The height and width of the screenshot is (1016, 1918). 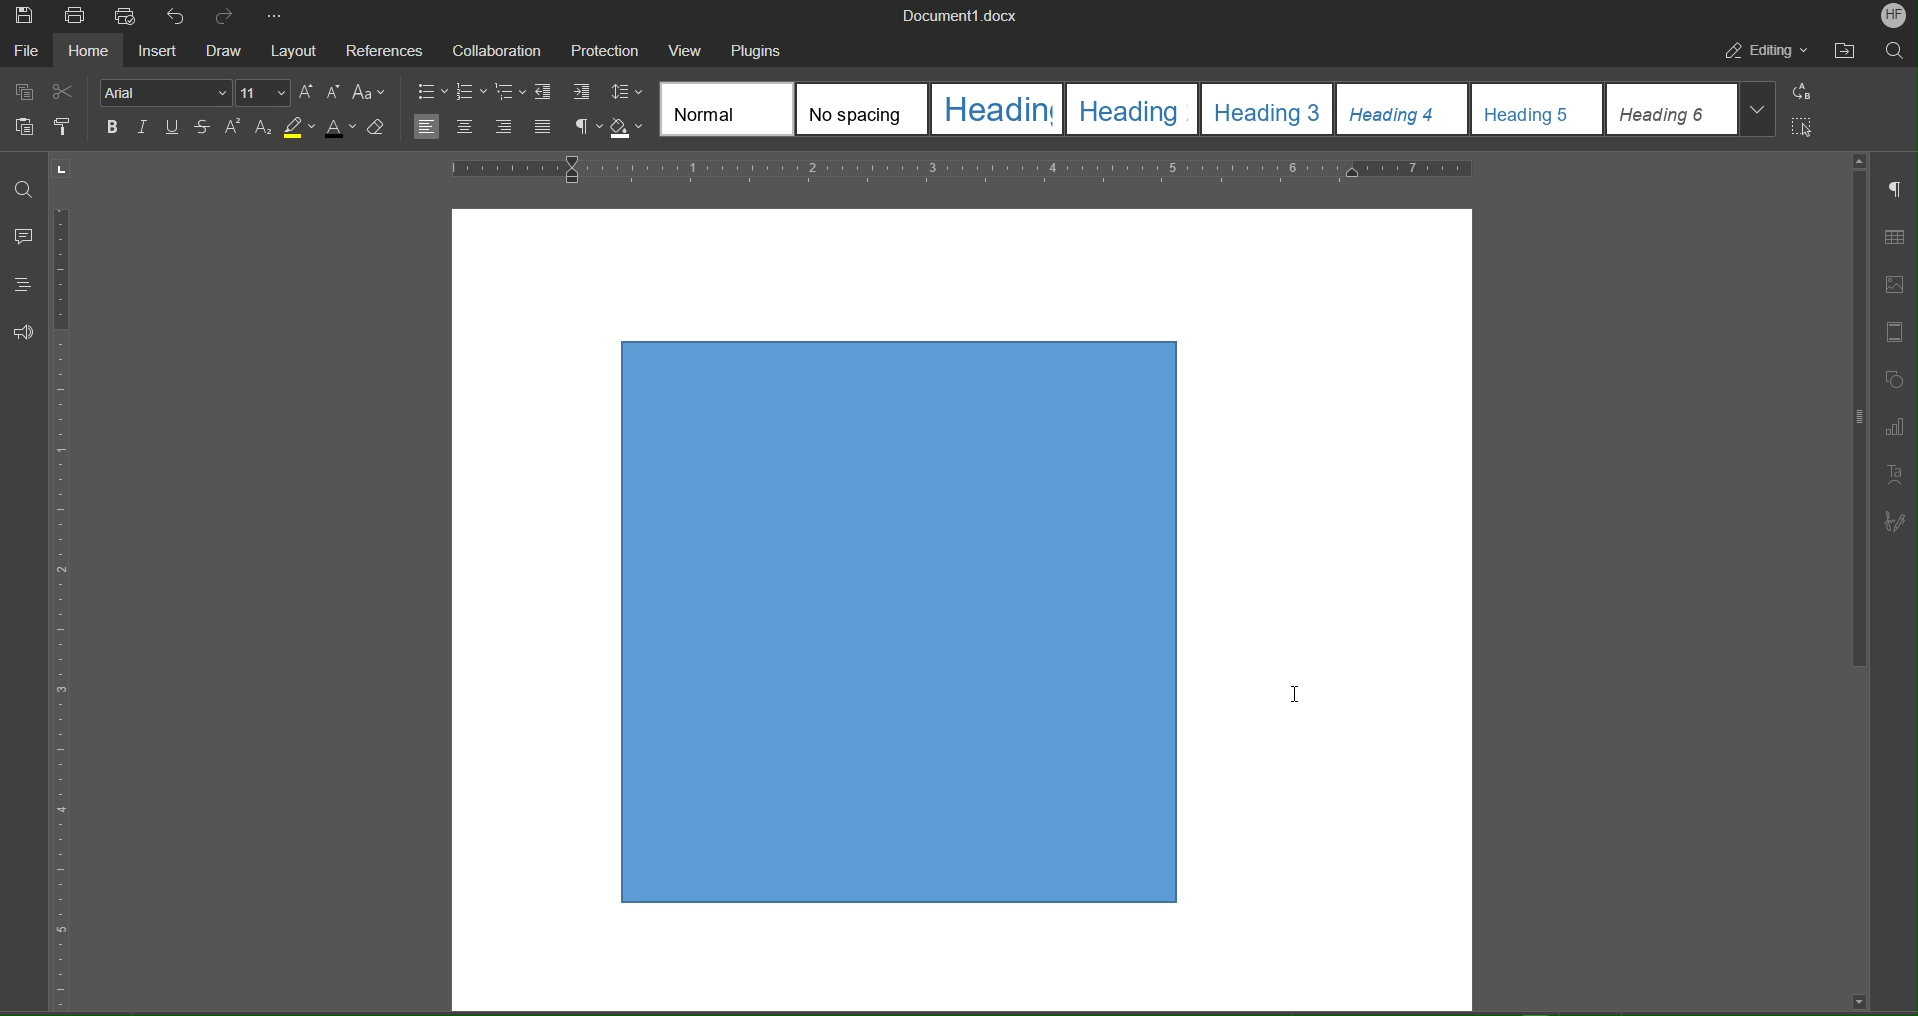 What do you see at coordinates (587, 128) in the screenshot?
I see `Non-Printing Characters` at bounding box center [587, 128].